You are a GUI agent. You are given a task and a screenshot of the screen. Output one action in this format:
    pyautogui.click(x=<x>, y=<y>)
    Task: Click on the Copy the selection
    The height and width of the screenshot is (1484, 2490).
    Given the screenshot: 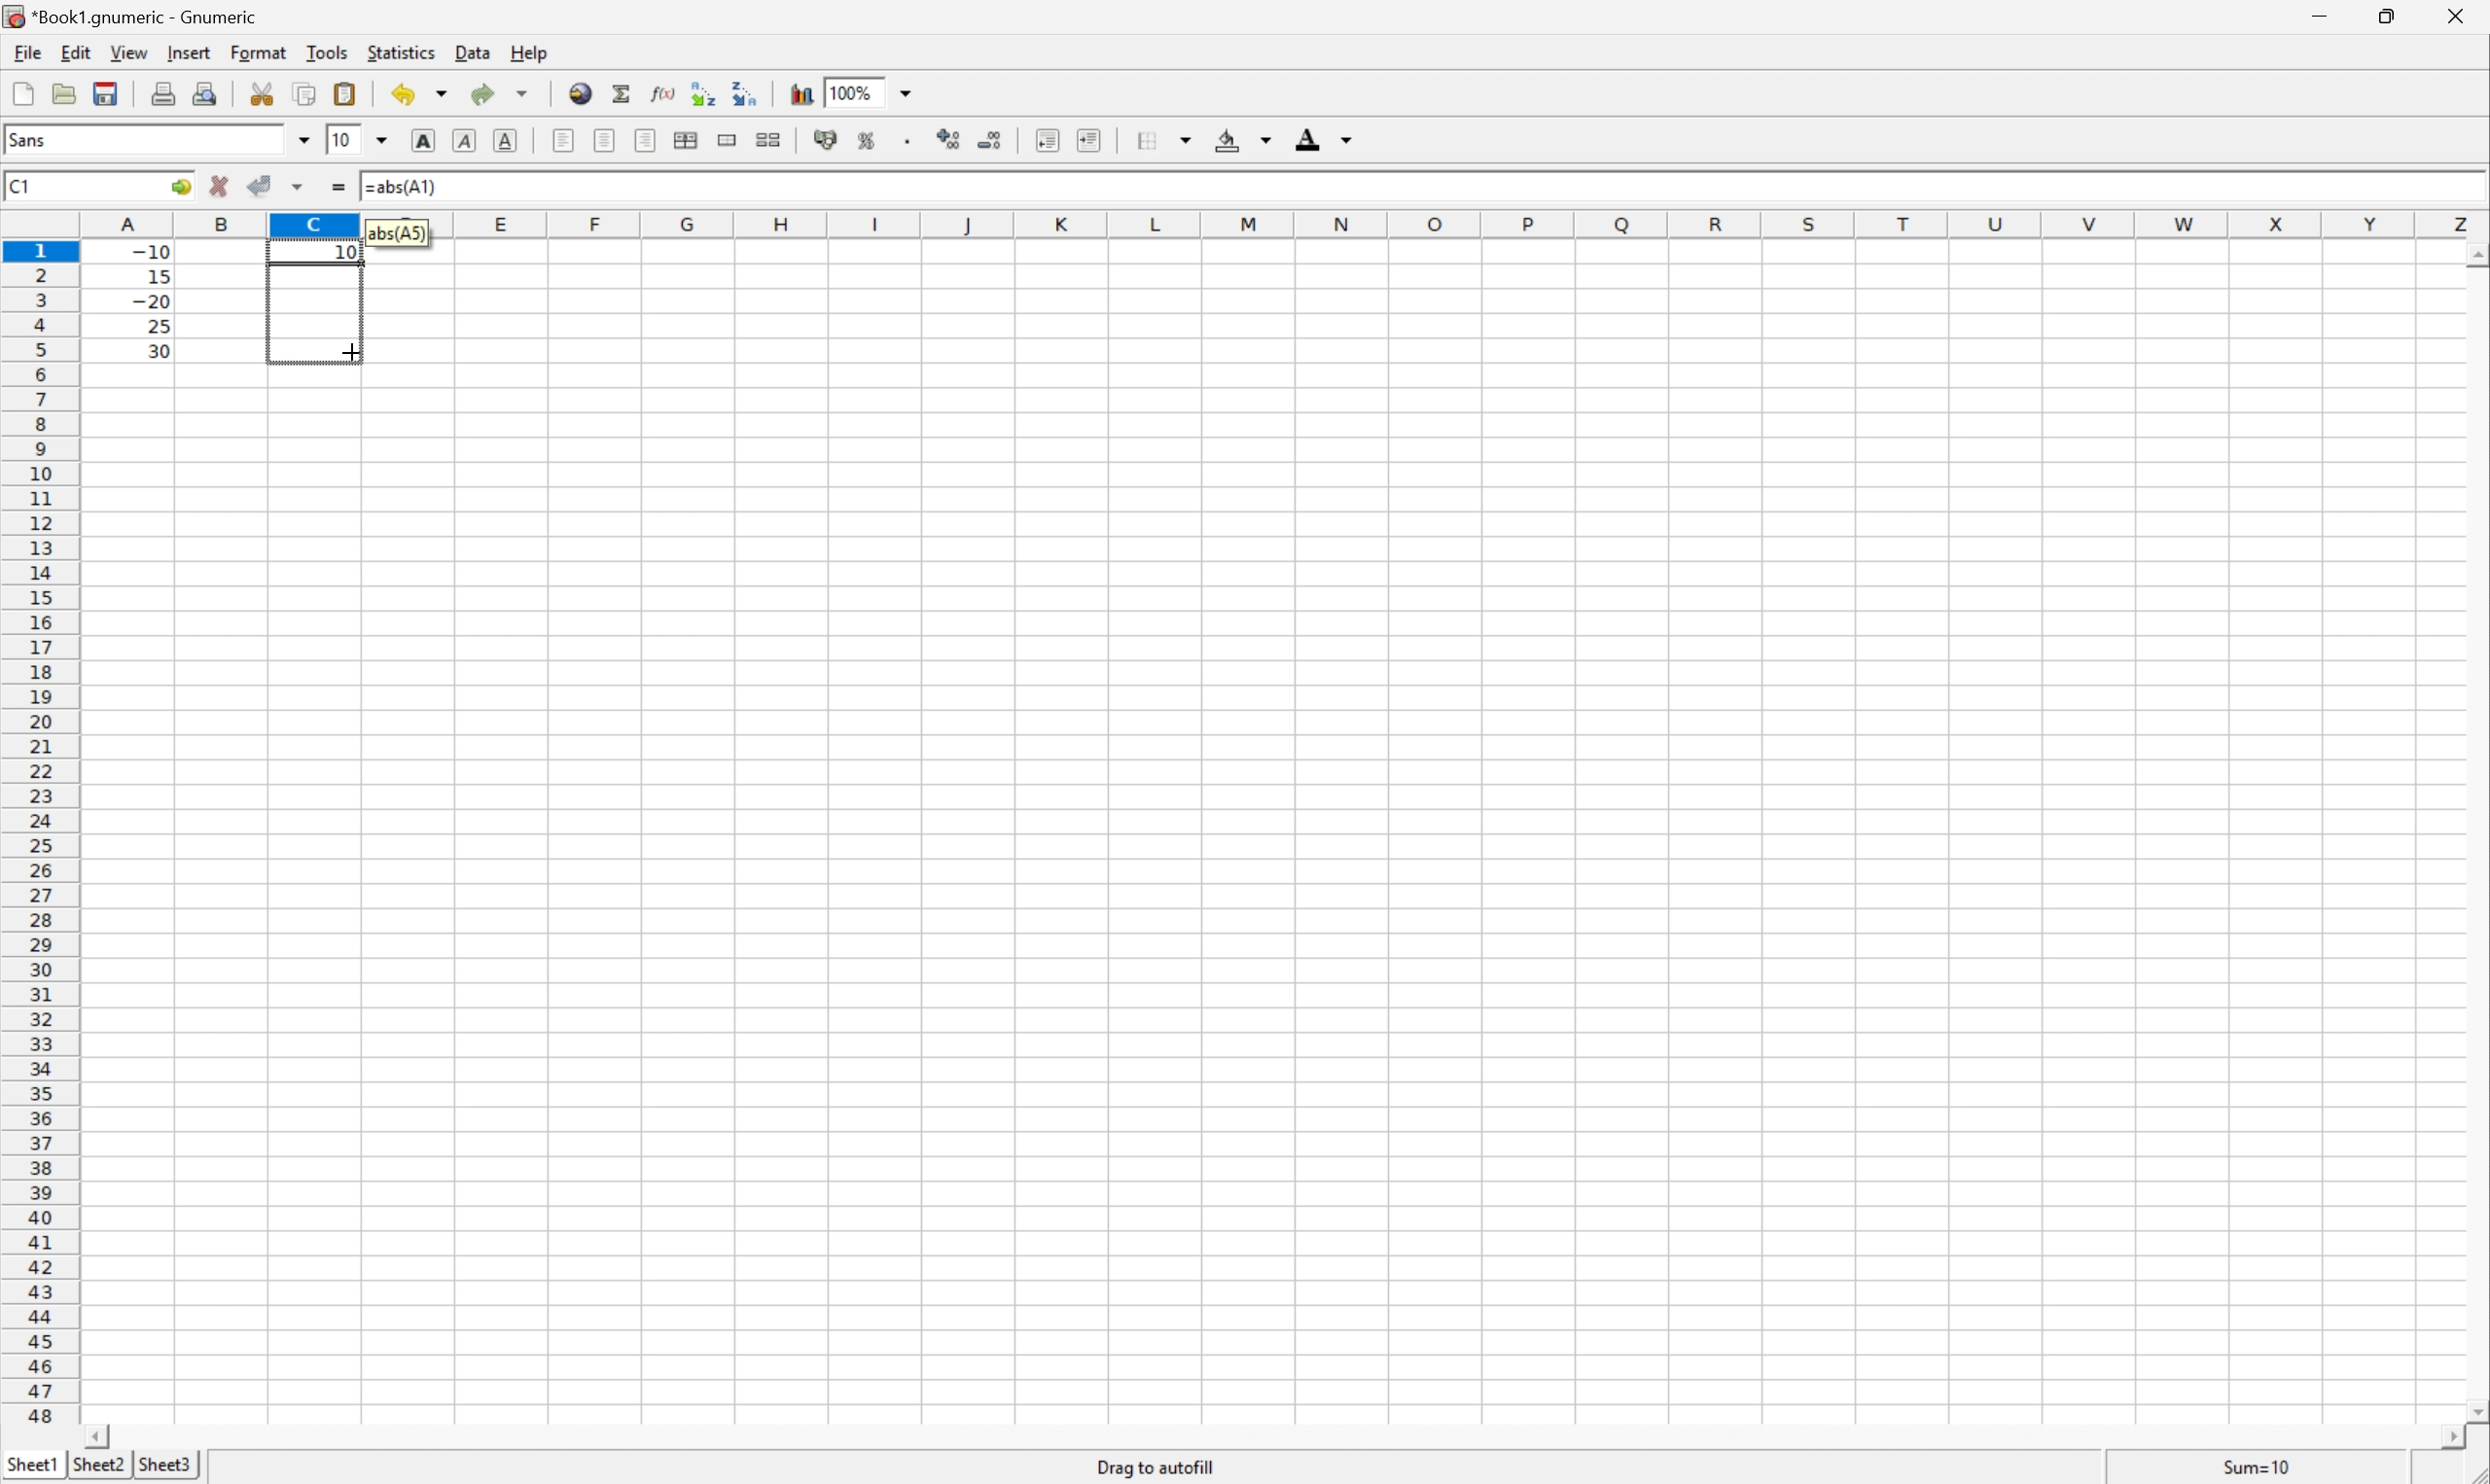 What is the action you would take?
    pyautogui.click(x=269, y=87)
    